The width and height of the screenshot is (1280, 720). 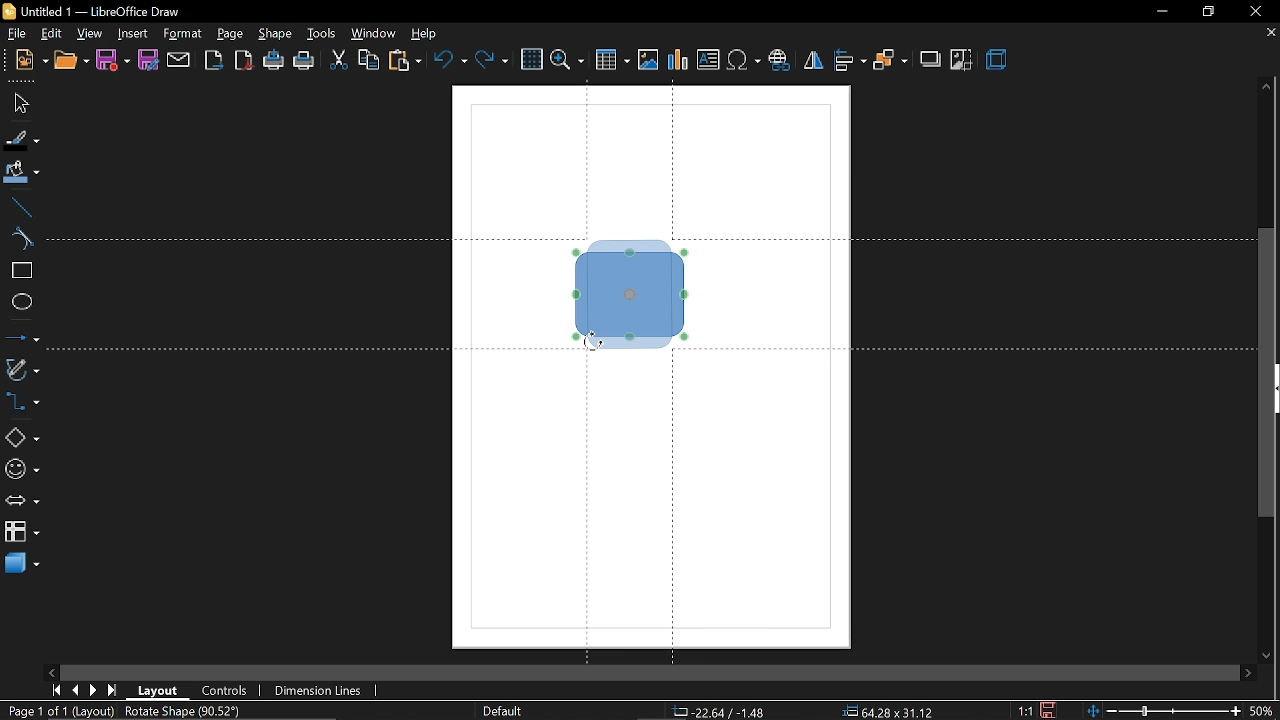 I want to click on paste, so click(x=404, y=62).